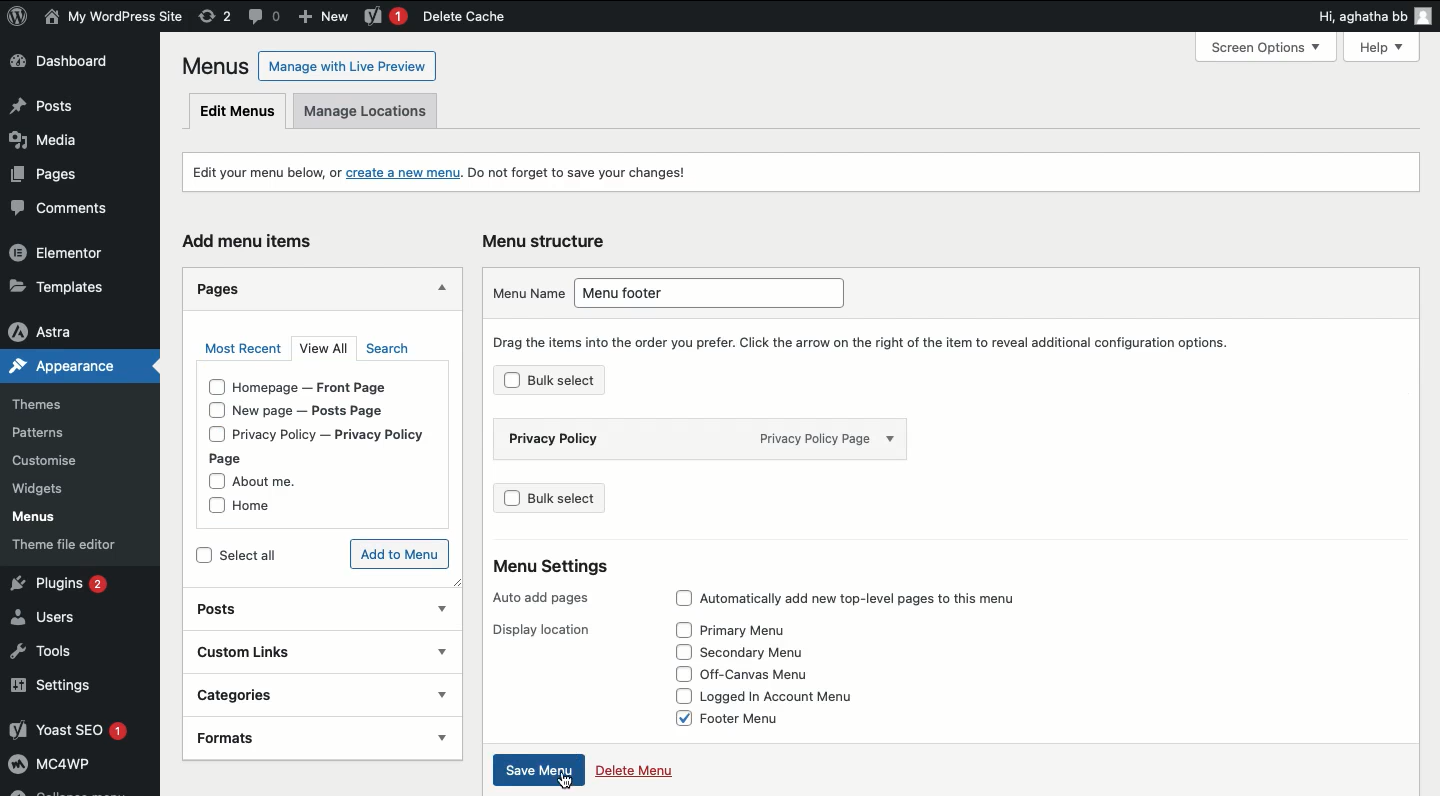 This screenshot has height=796, width=1440. Describe the element at coordinates (214, 481) in the screenshot. I see `checkbox` at that location.